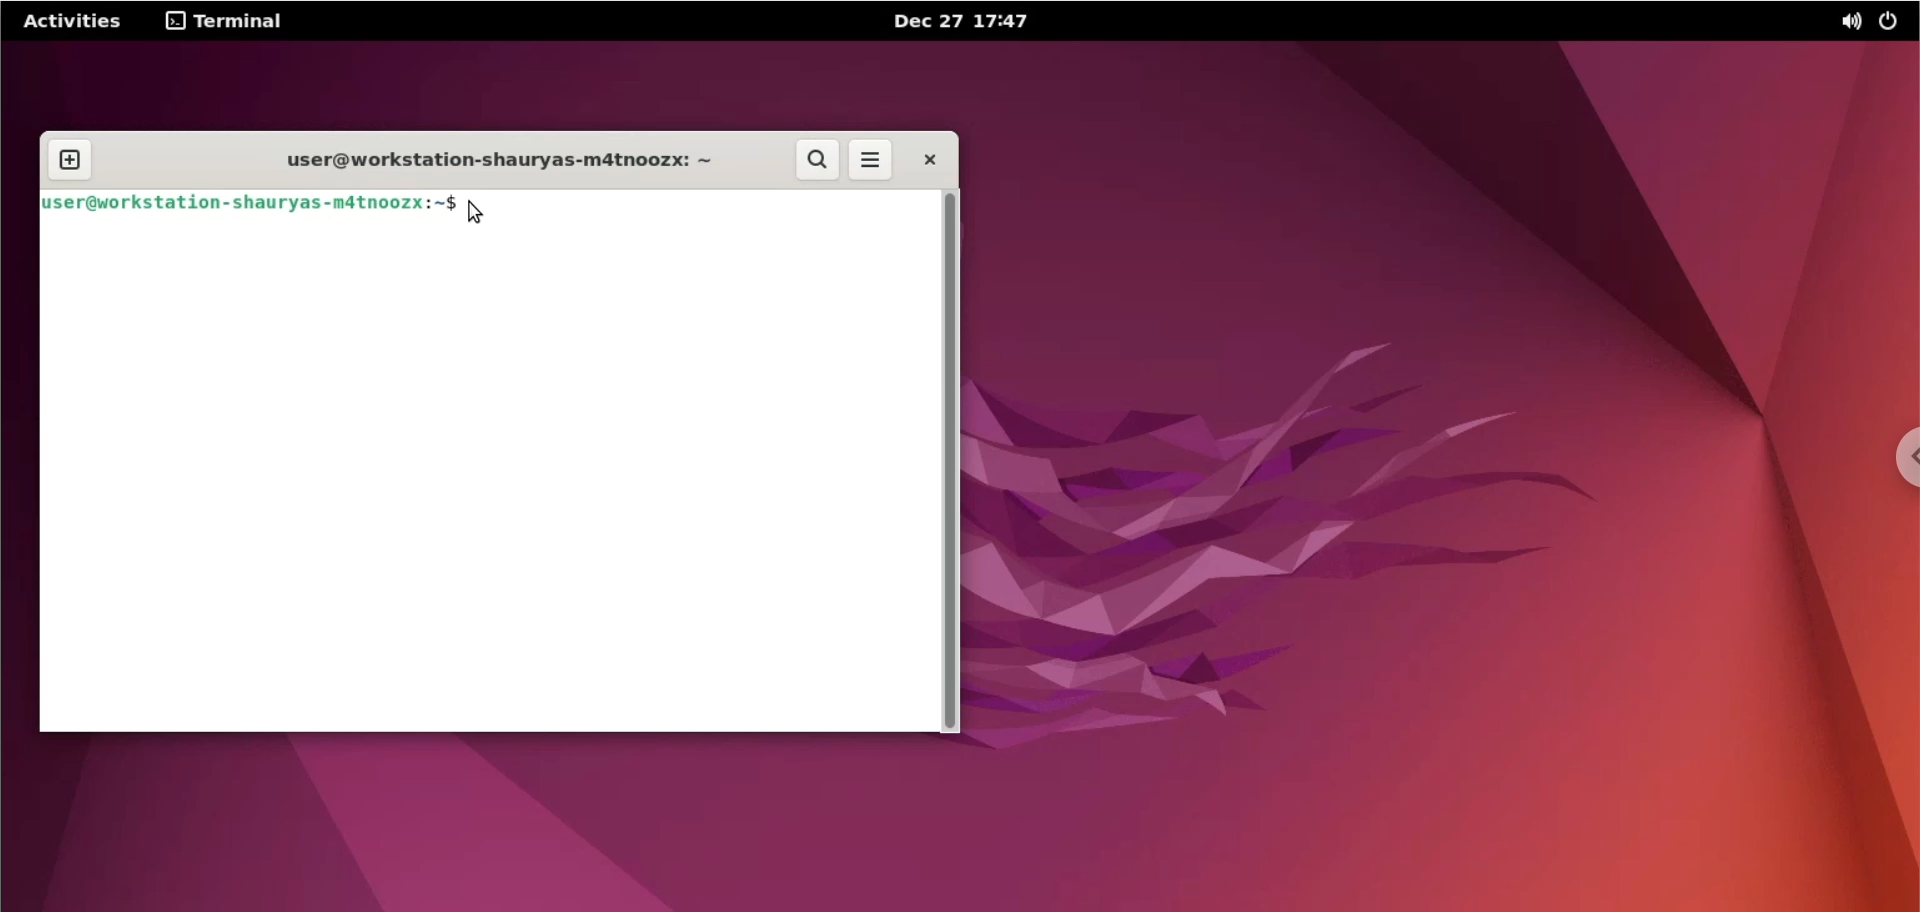 This screenshot has width=1920, height=912. What do you see at coordinates (249, 201) in the screenshot?
I see `user@workstation-shauryas-m4tnoozx:~$` at bounding box center [249, 201].